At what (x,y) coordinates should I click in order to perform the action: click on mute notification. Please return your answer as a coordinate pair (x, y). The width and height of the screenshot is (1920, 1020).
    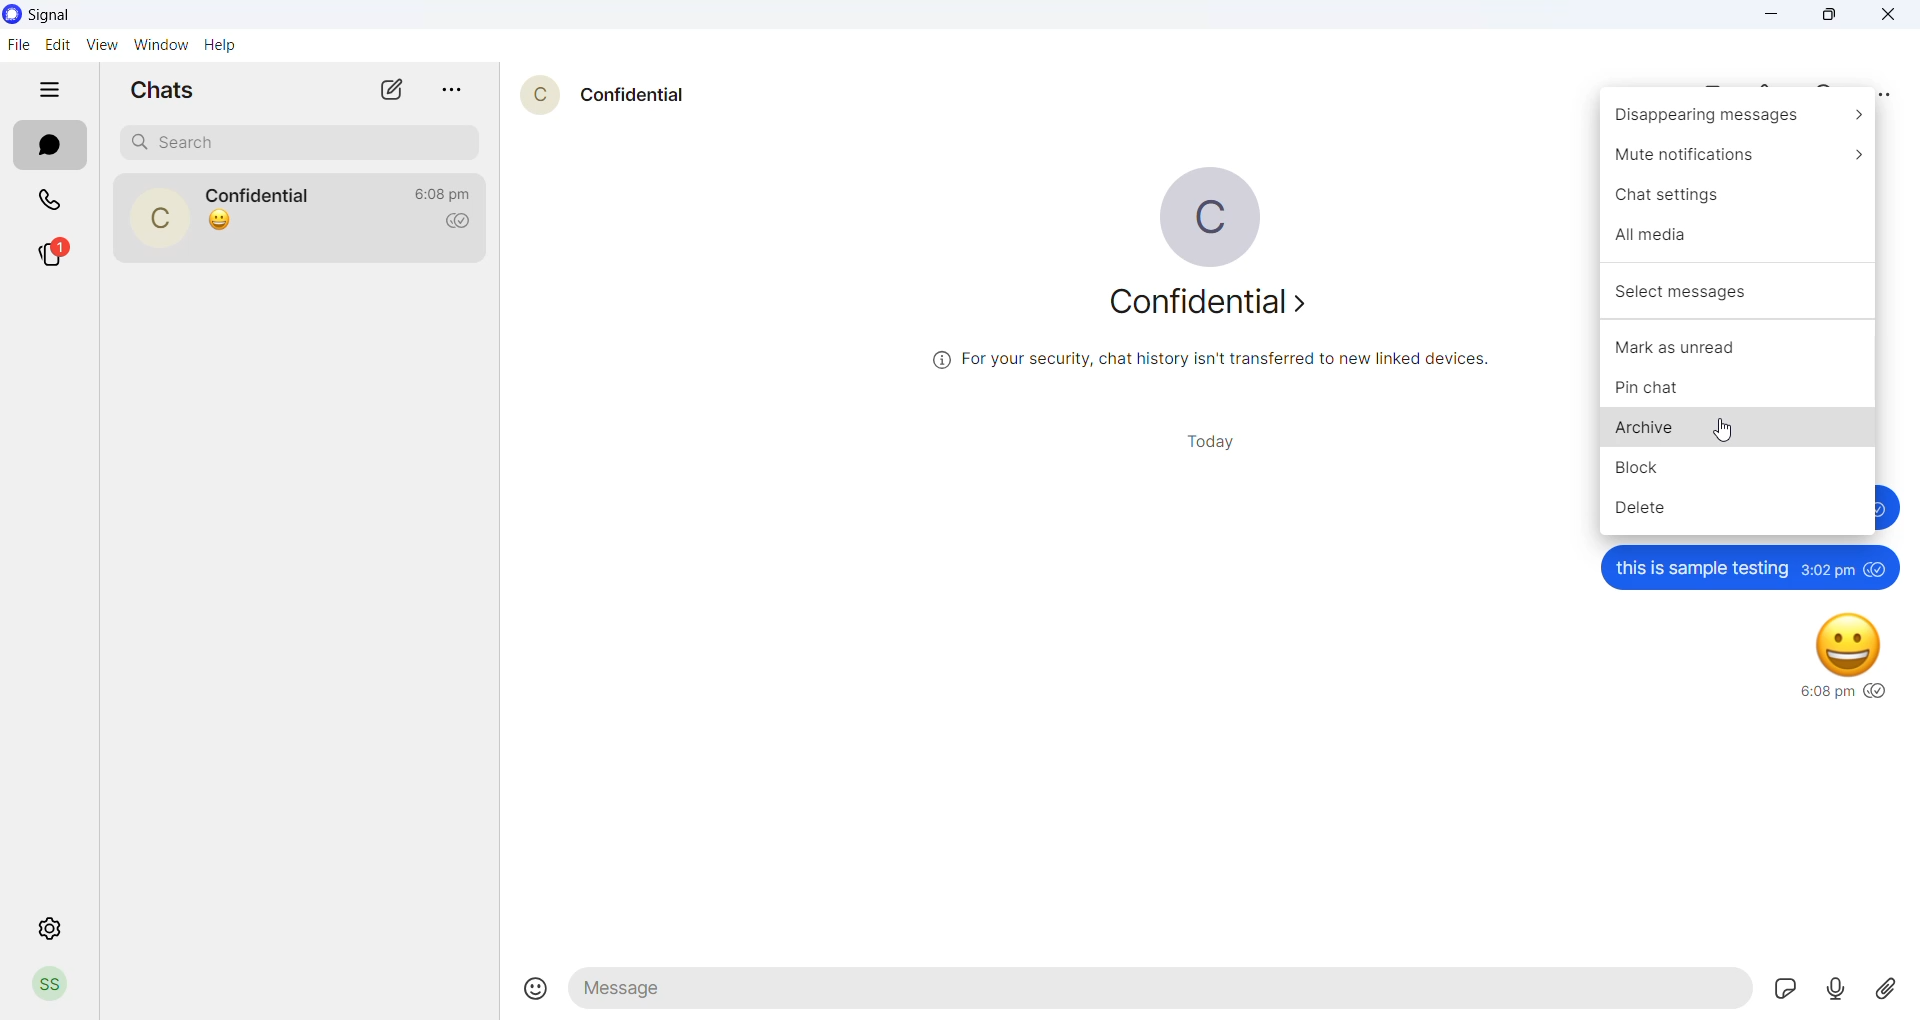
    Looking at the image, I should click on (1734, 162).